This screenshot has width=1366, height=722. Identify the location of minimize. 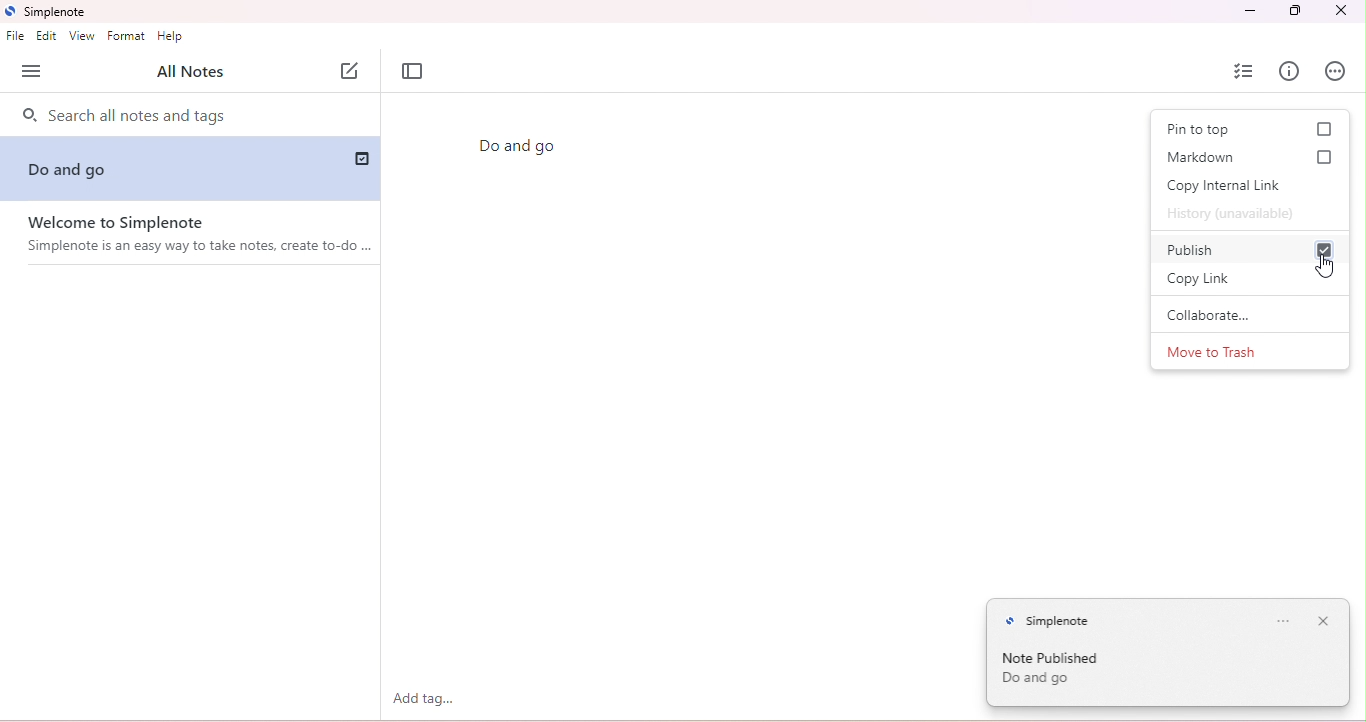
(1248, 11).